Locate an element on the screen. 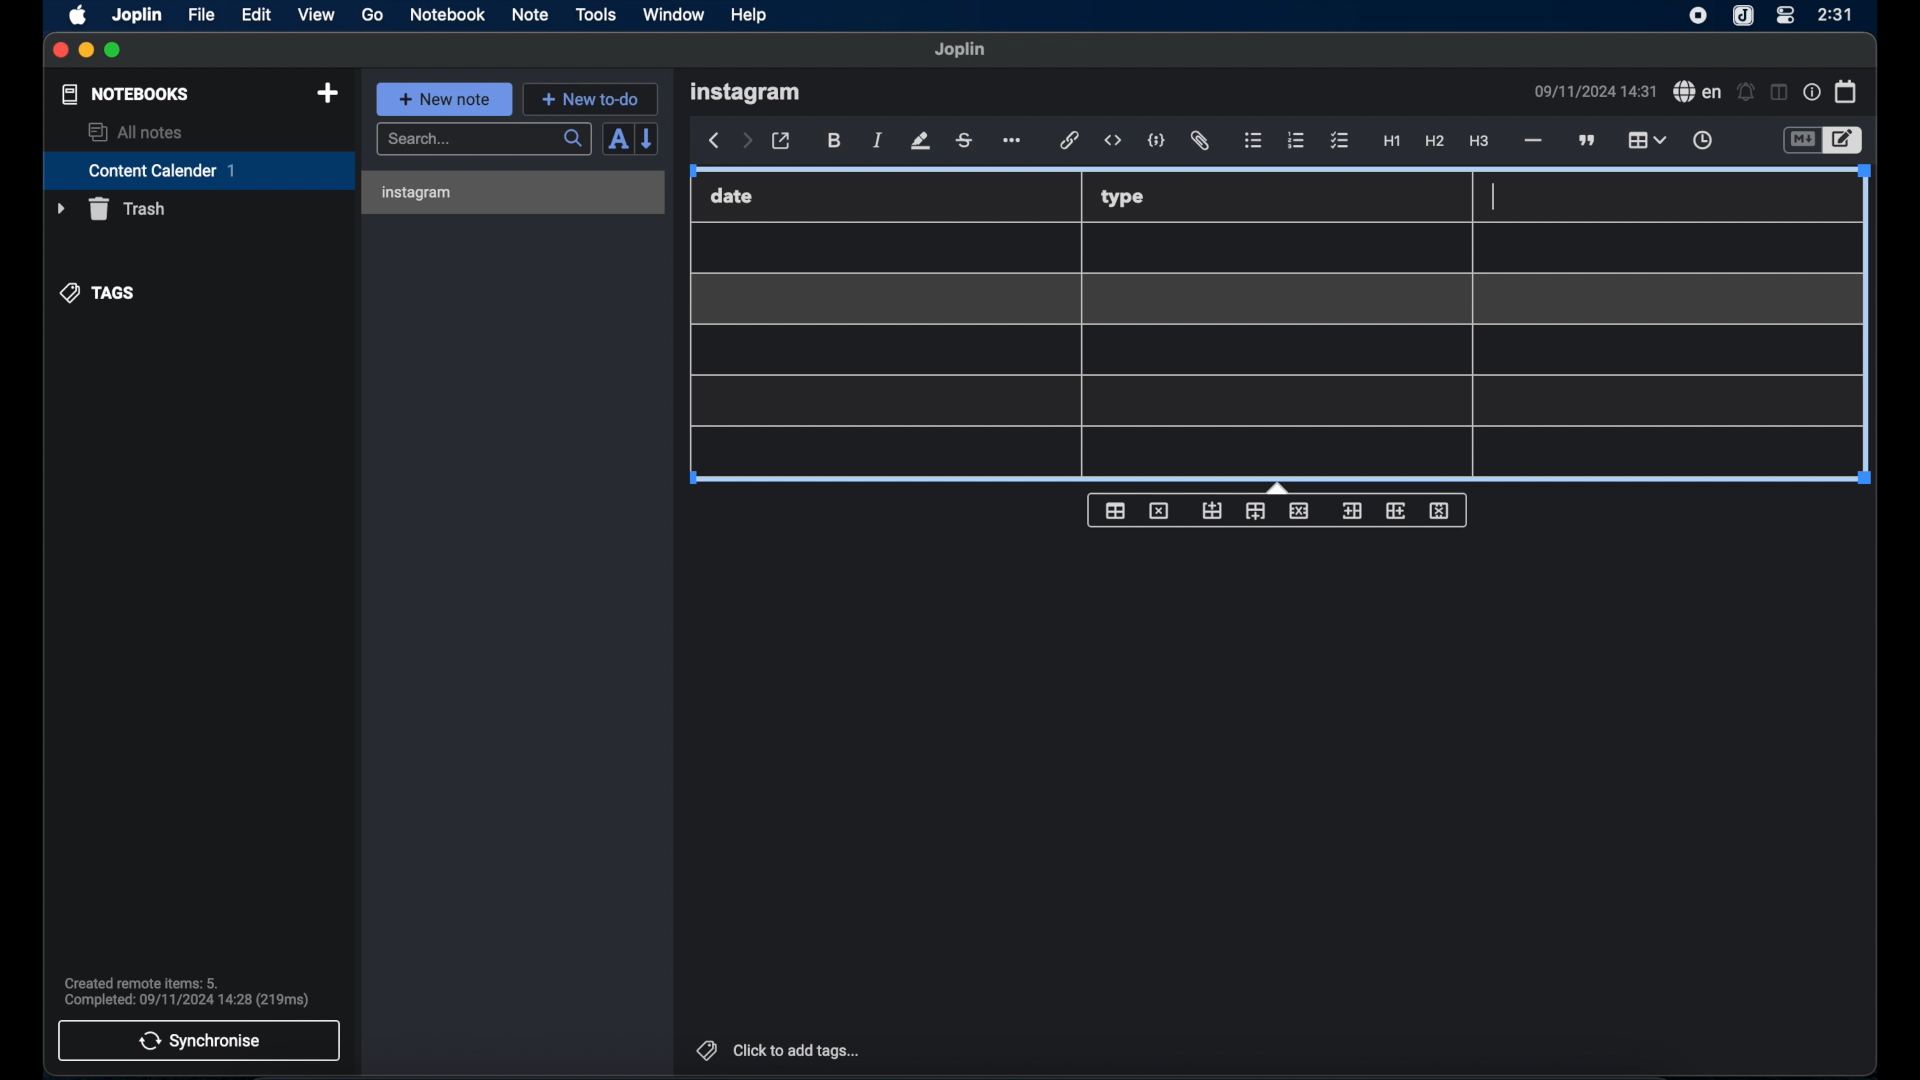 This screenshot has width=1920, height=1080. control center is located at coordinates (1785, 16).